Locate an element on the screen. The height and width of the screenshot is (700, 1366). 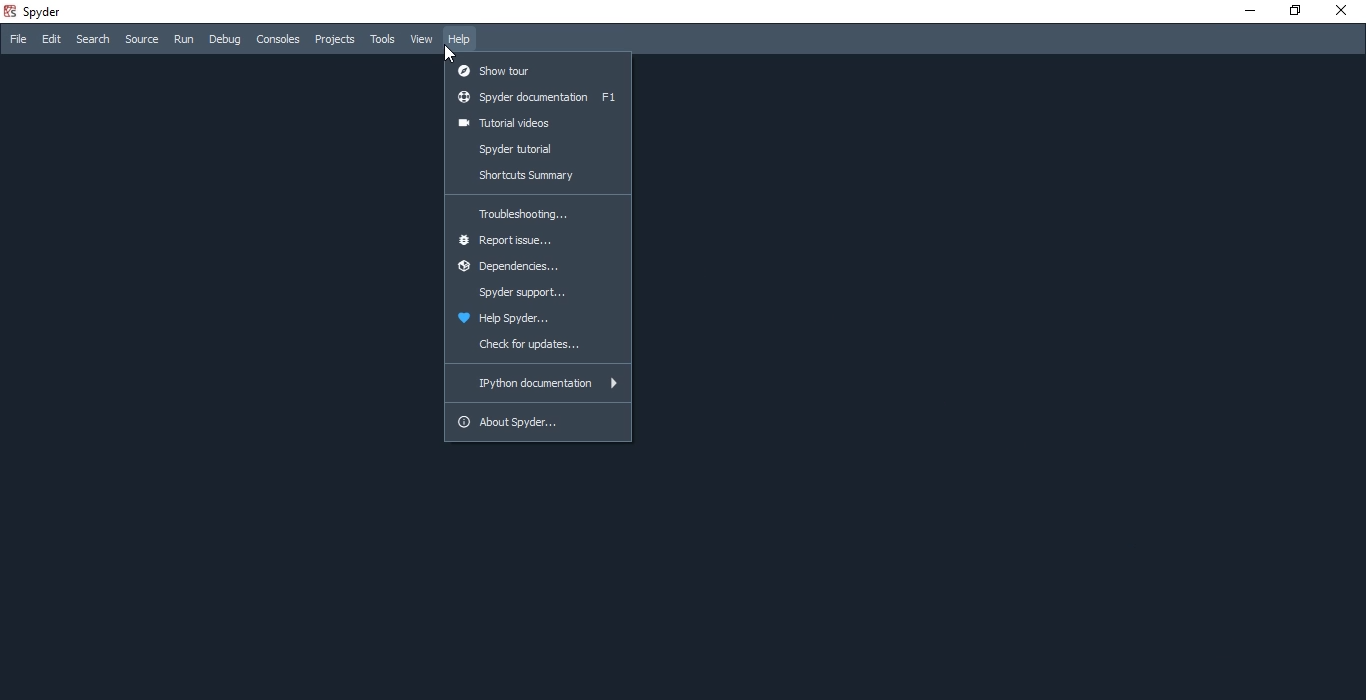
Debug is located at coordinates (223, 39).